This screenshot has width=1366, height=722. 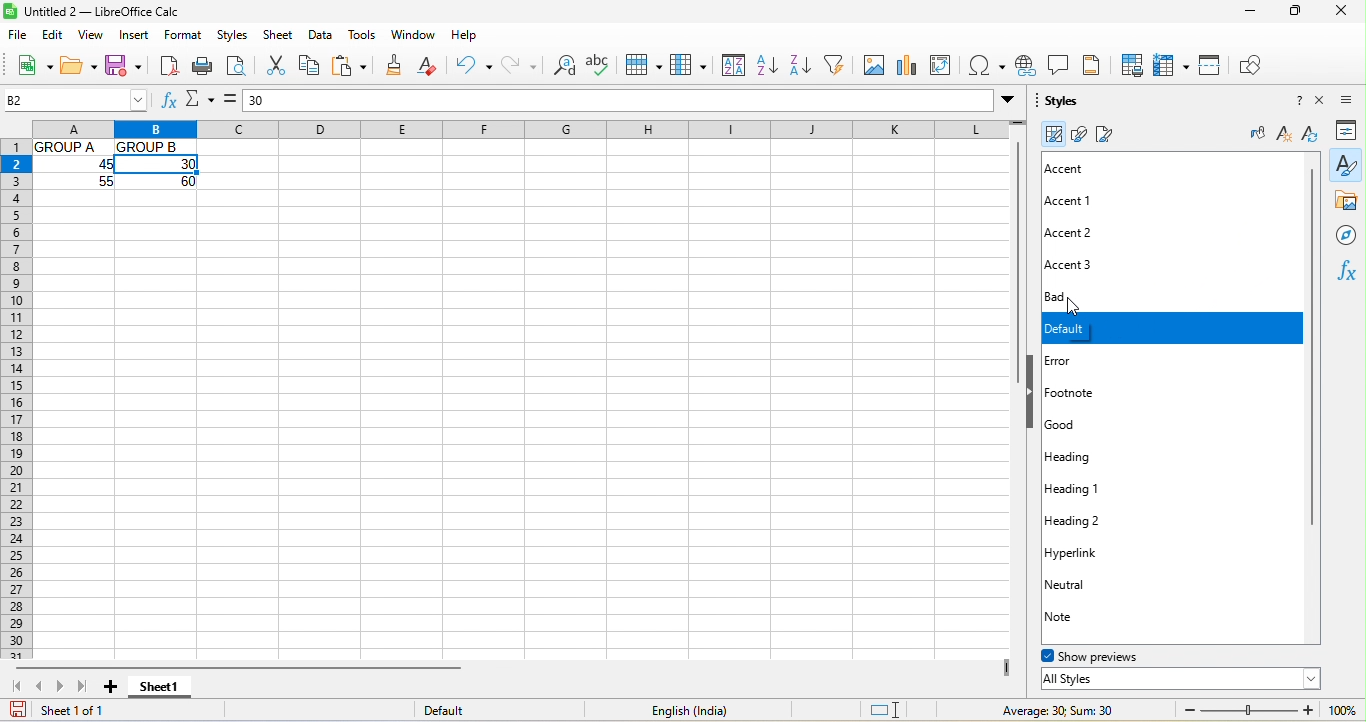 What do you see at coordinates (415, 36) in the screenshot?
I see `window` at bounding box center [415, 36].